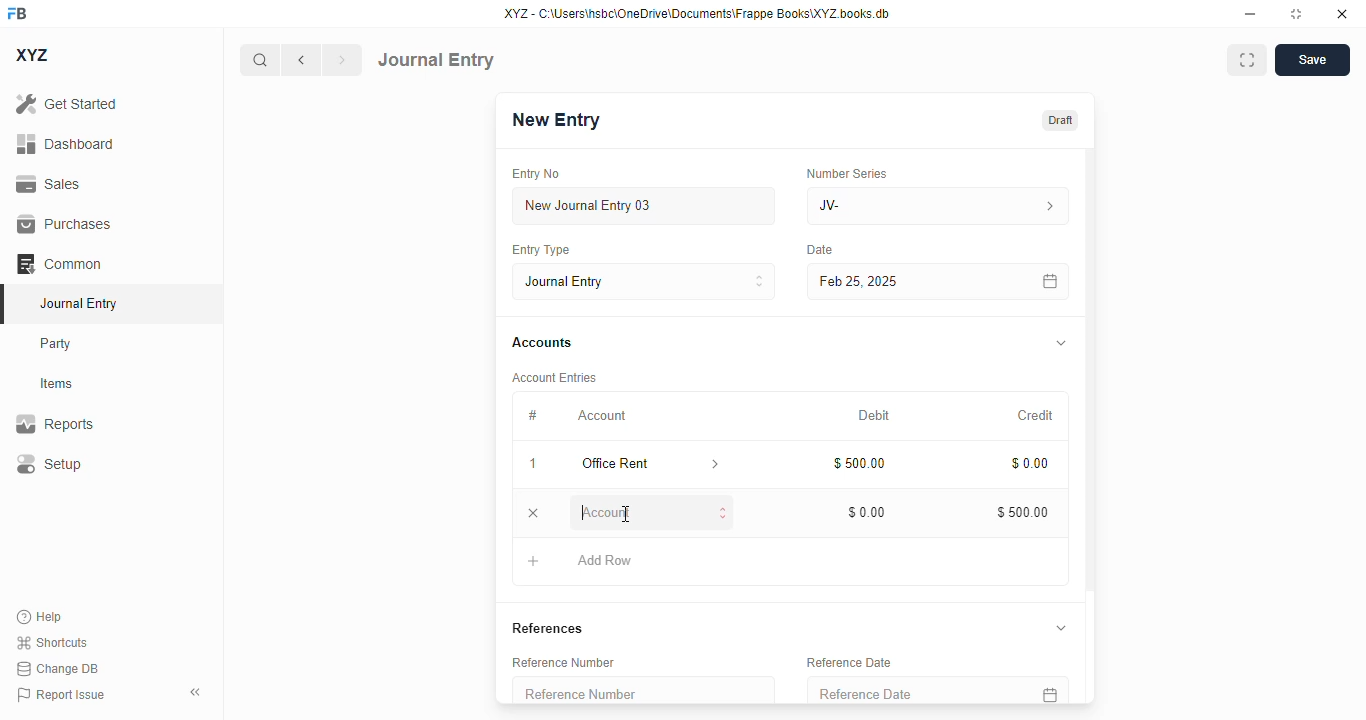 This screenshot has width=1366, height=720. What do you see at coordinates (607, 561) in the screenshot?
I see `add row` at bounding box center [607, 561].